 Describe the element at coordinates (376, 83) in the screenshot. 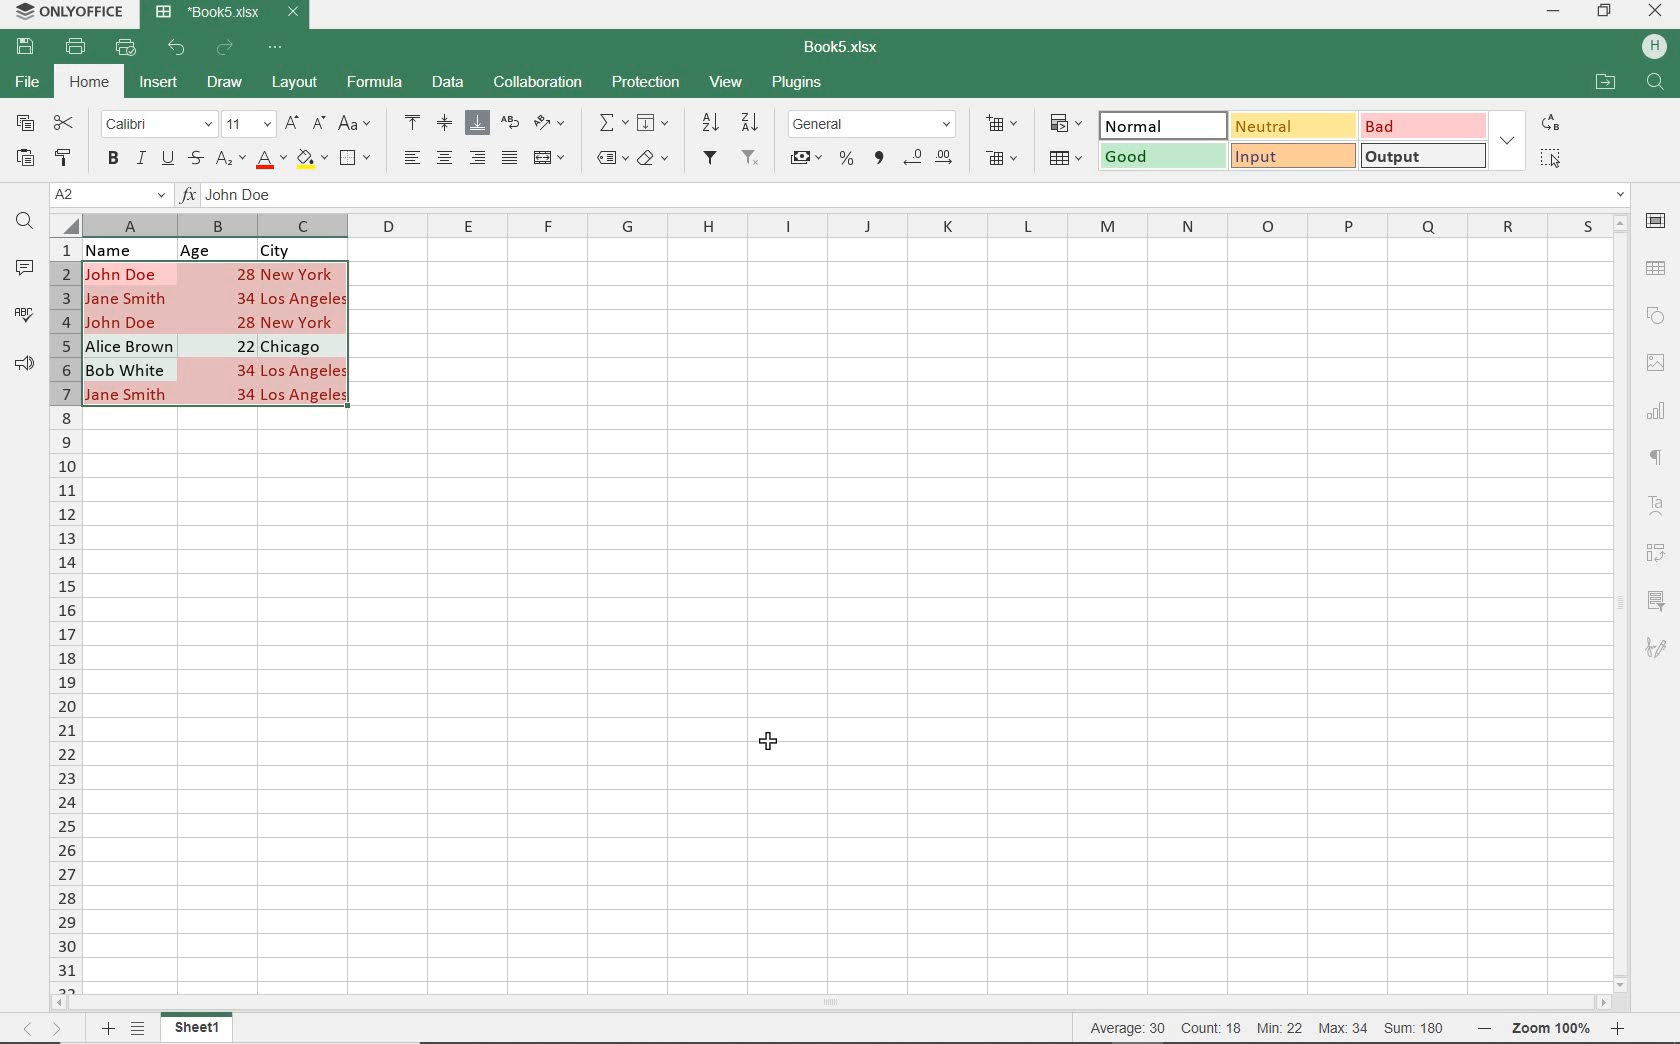

I see `FORMULA` at that location.